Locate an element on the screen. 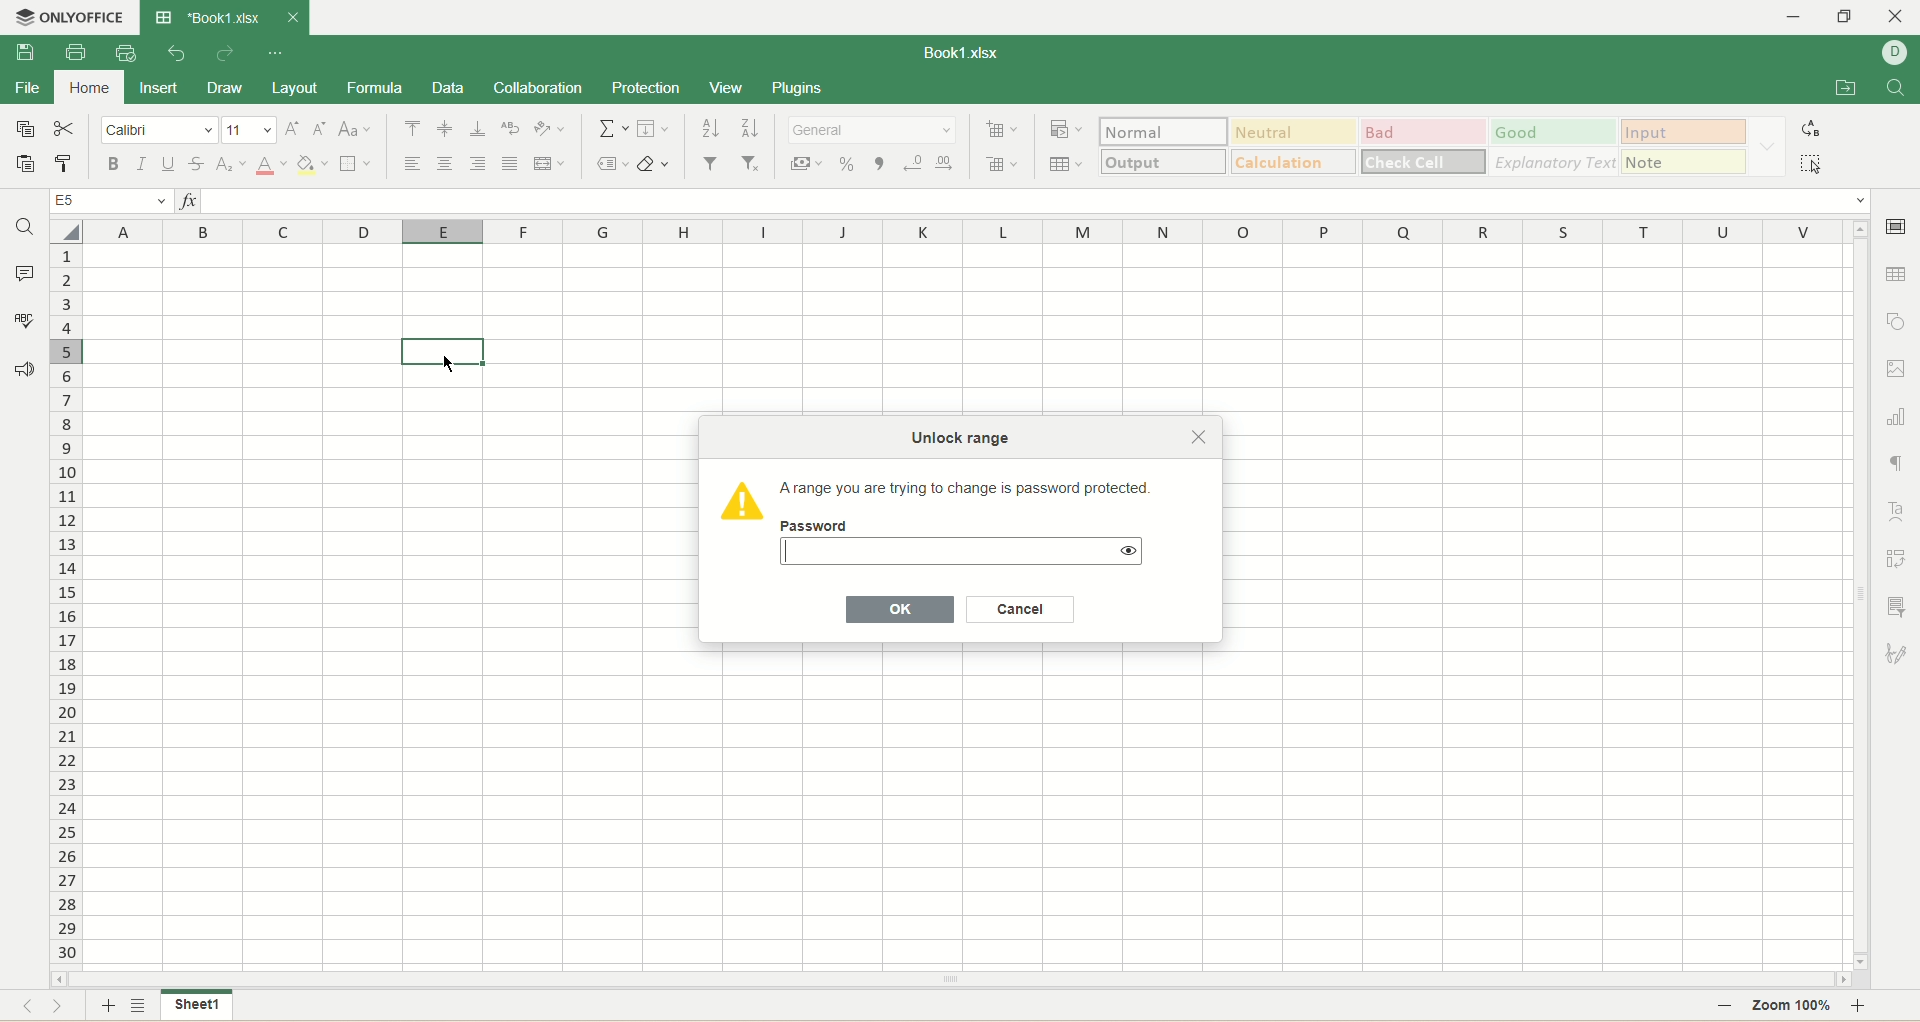  zoom 100% is located at coordinates (1795, 1008).